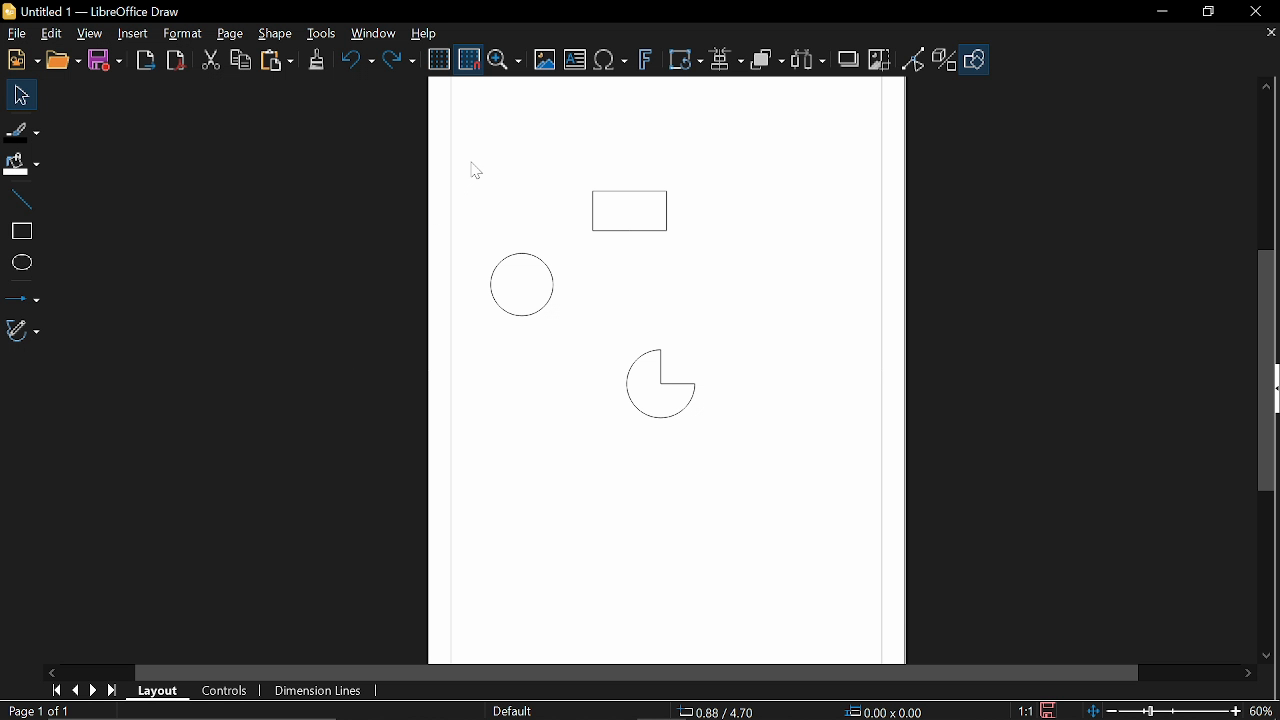 The image size is (1280, 720). Describe the element at coordinates (210, 59) in the screenshot. I see `cut` at that location.